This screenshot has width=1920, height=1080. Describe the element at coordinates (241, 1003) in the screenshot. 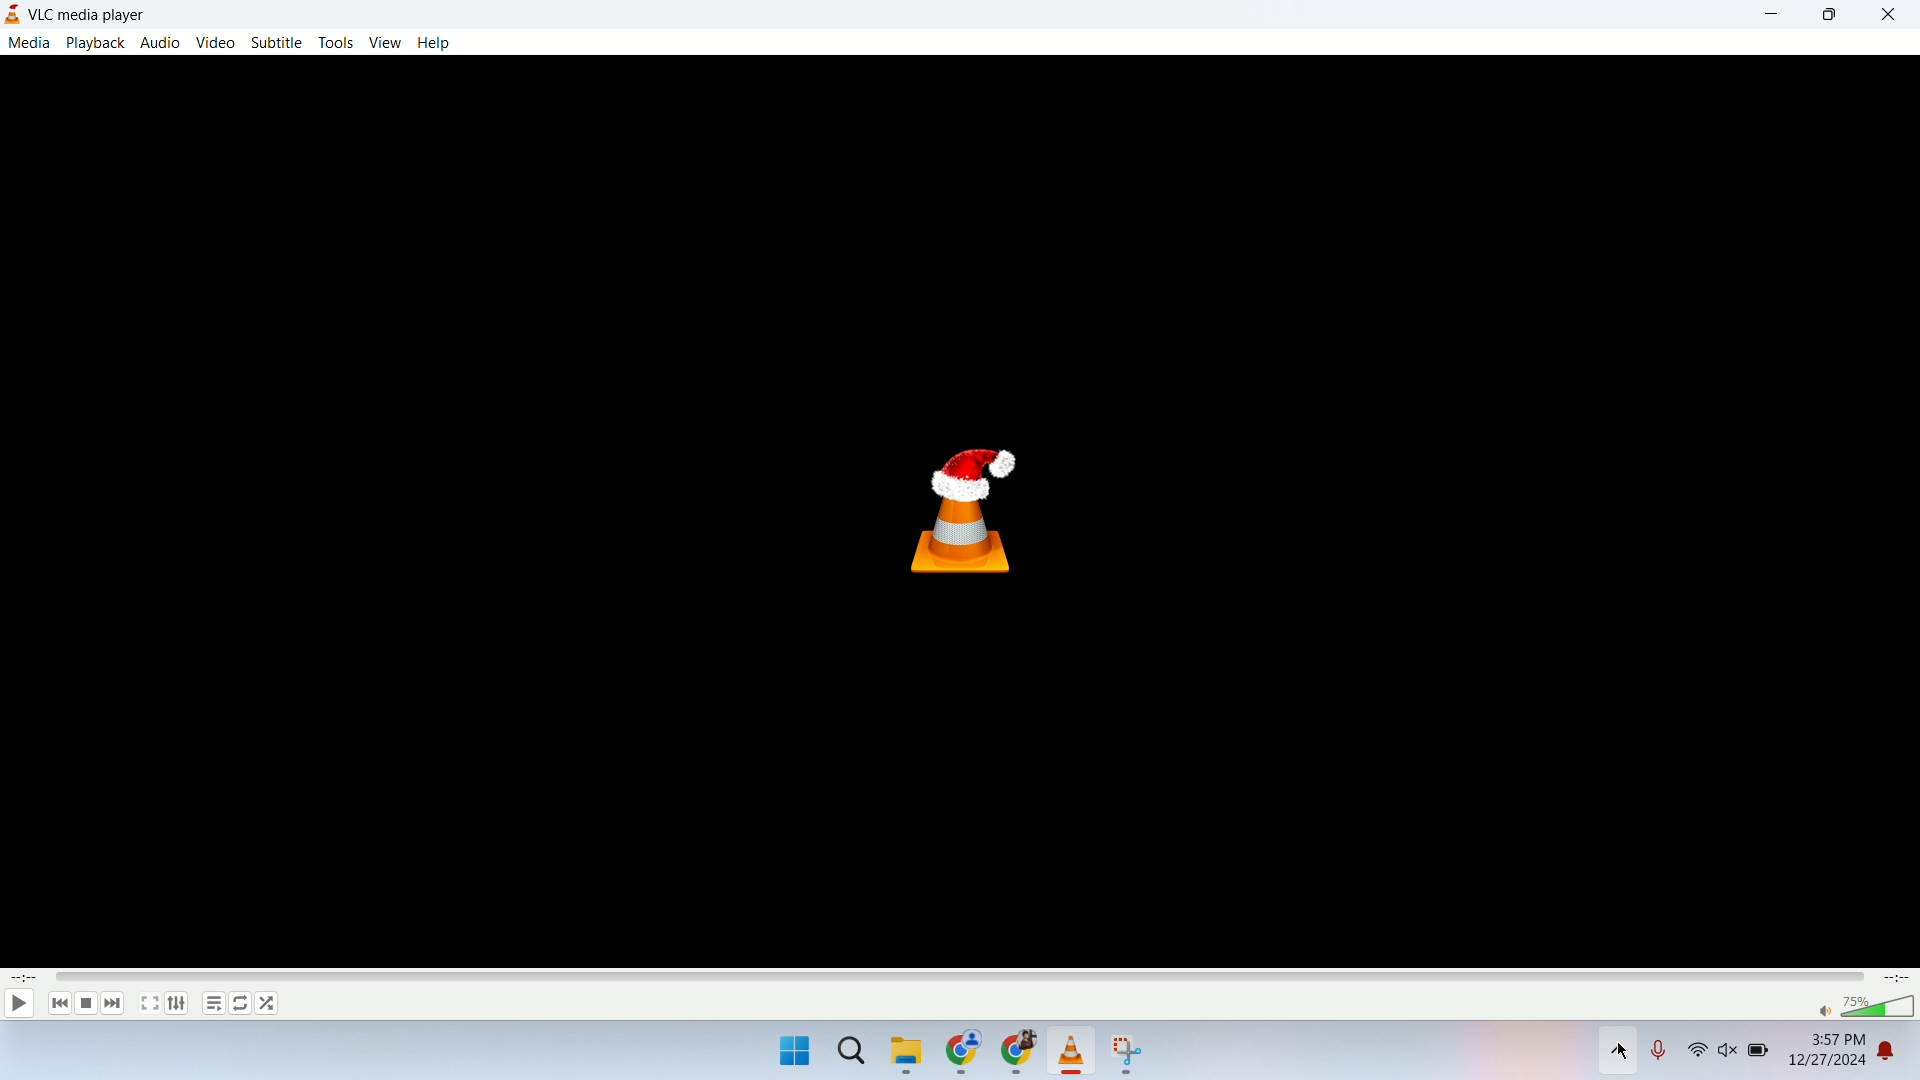

I see `toggle loop` at that location.